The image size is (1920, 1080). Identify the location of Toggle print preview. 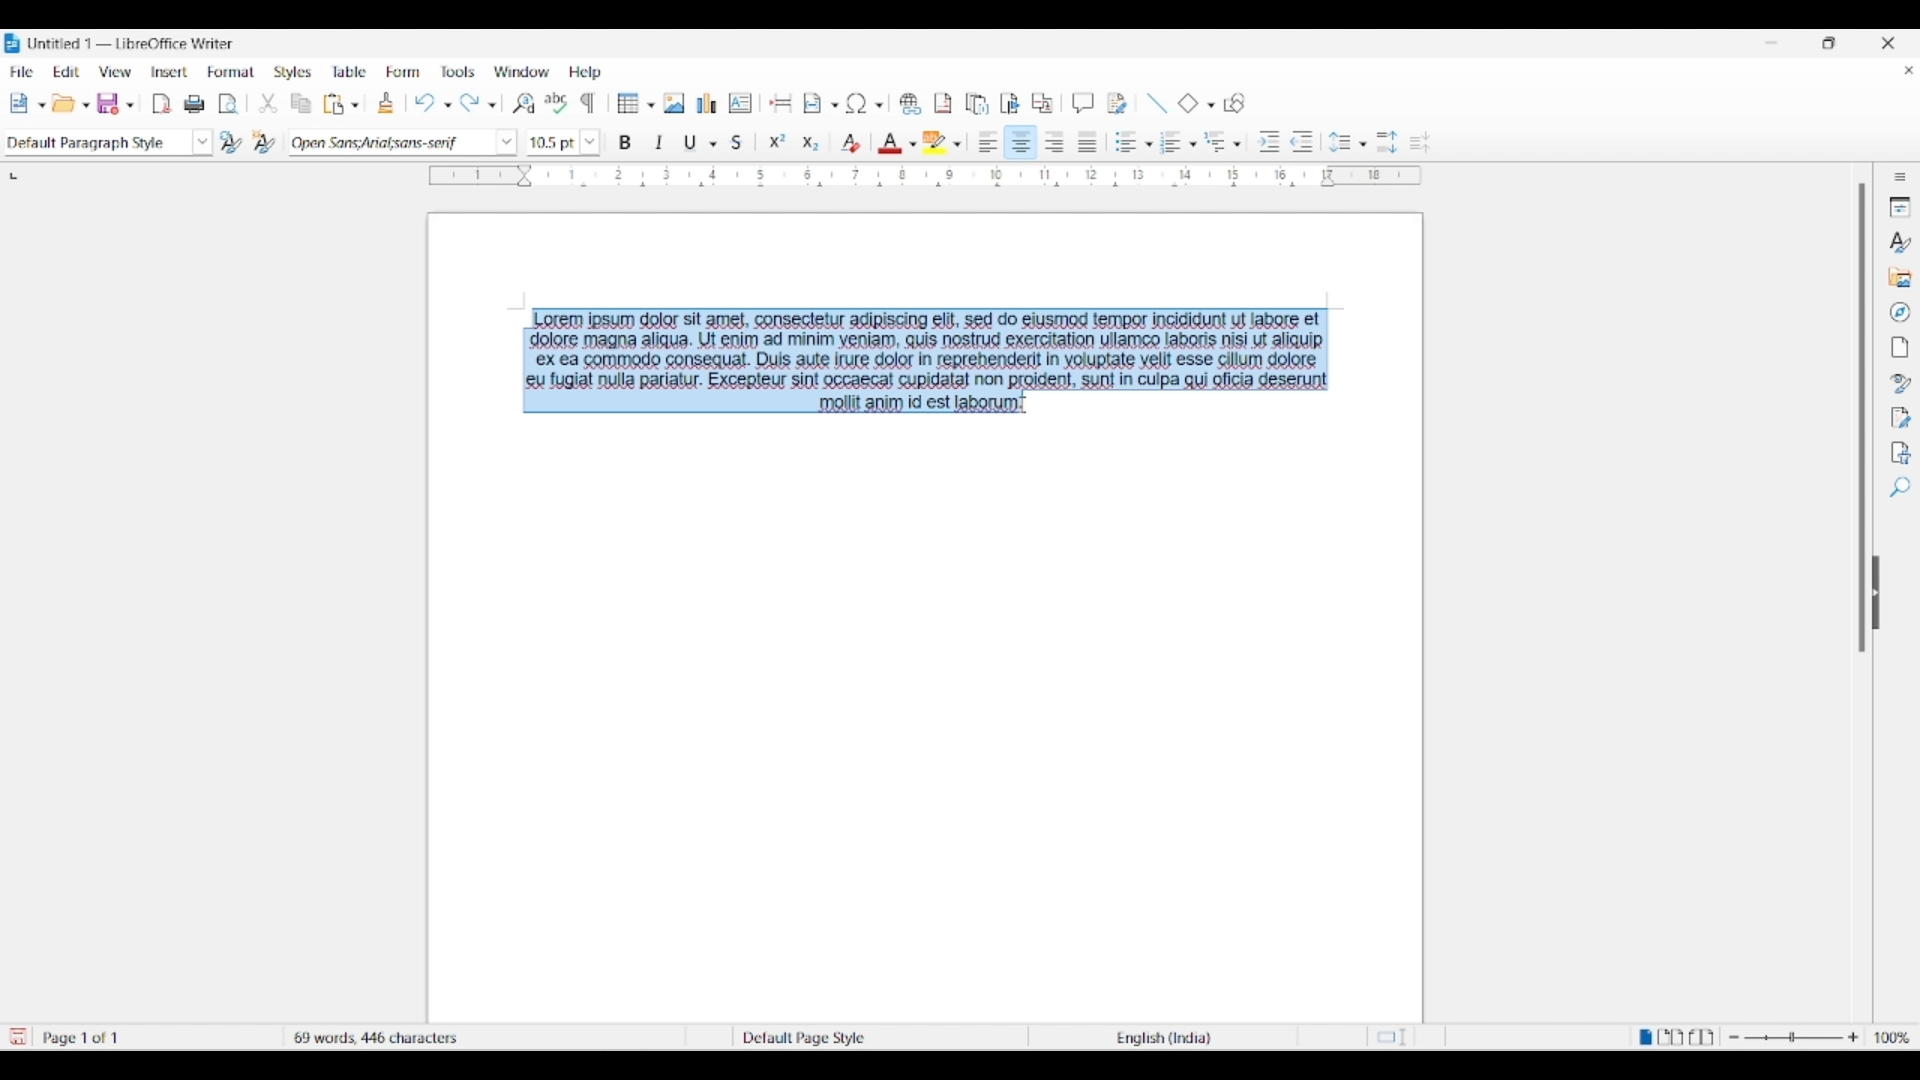
(229, 104).